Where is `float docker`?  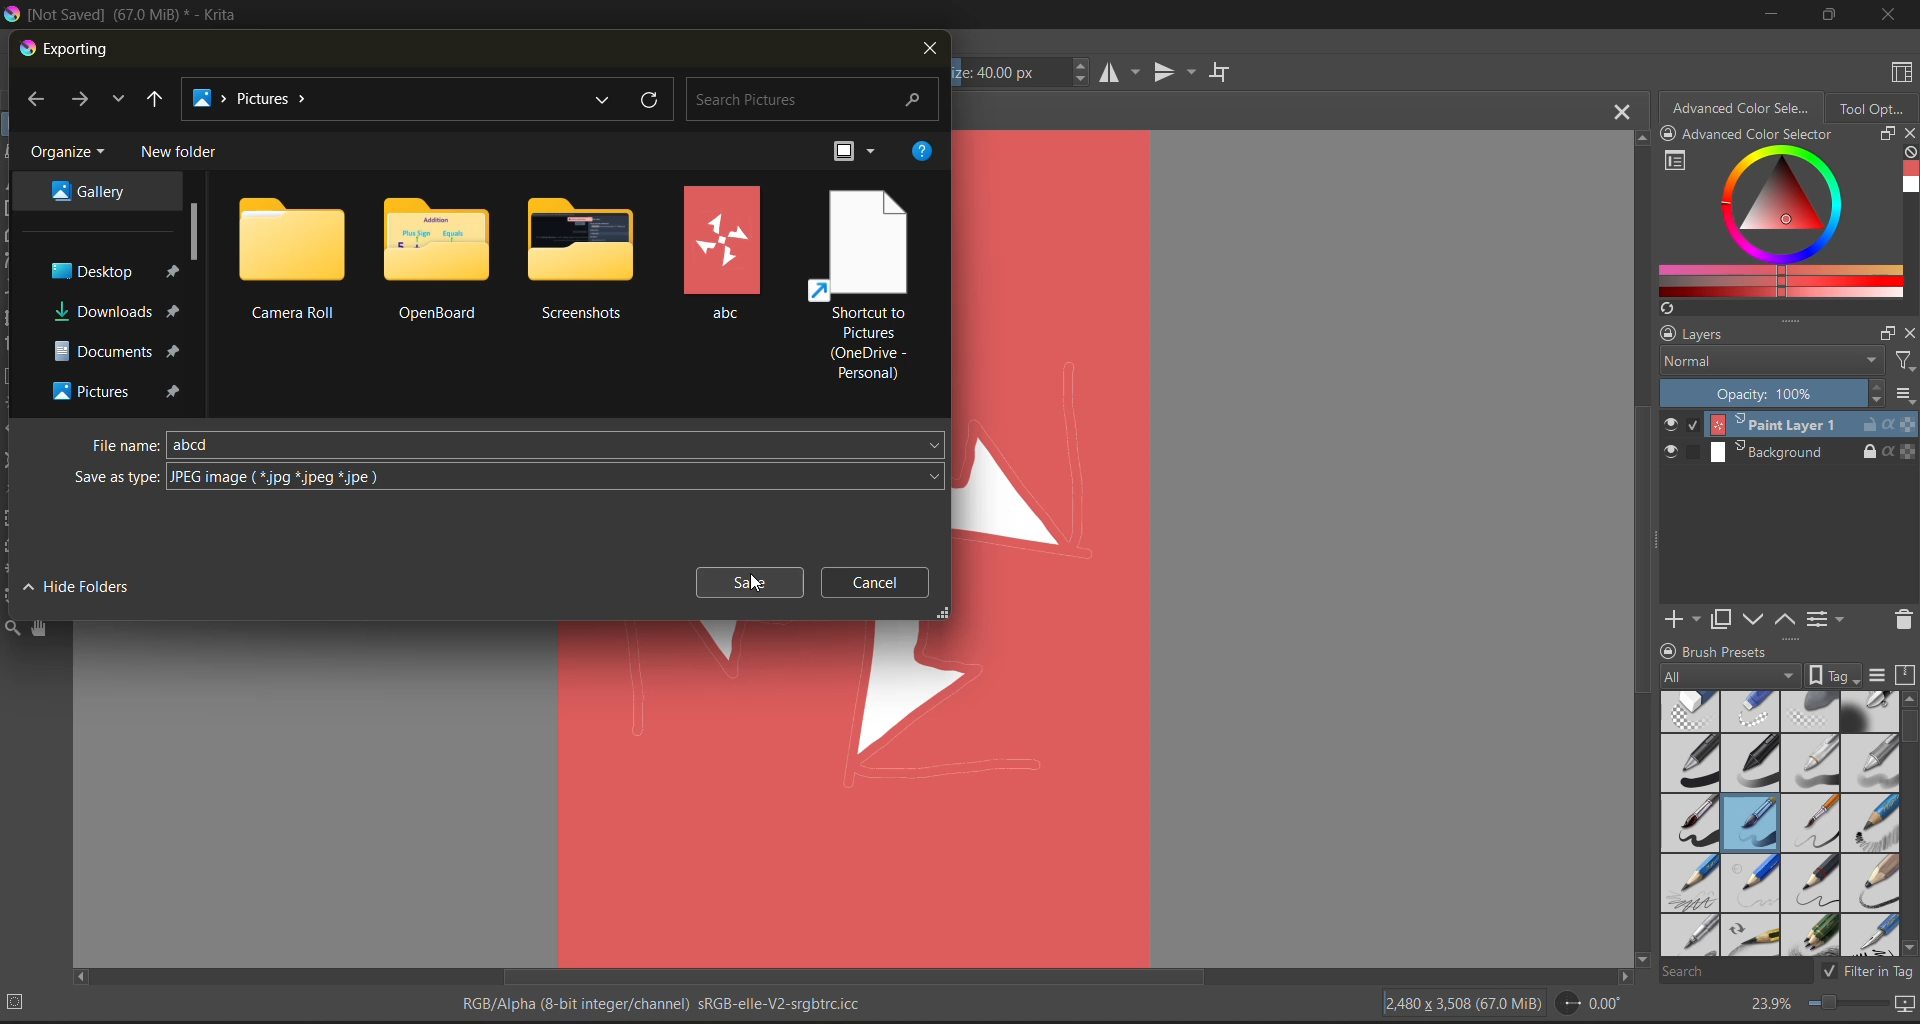 float docker is located at coordinates (1887, 135).